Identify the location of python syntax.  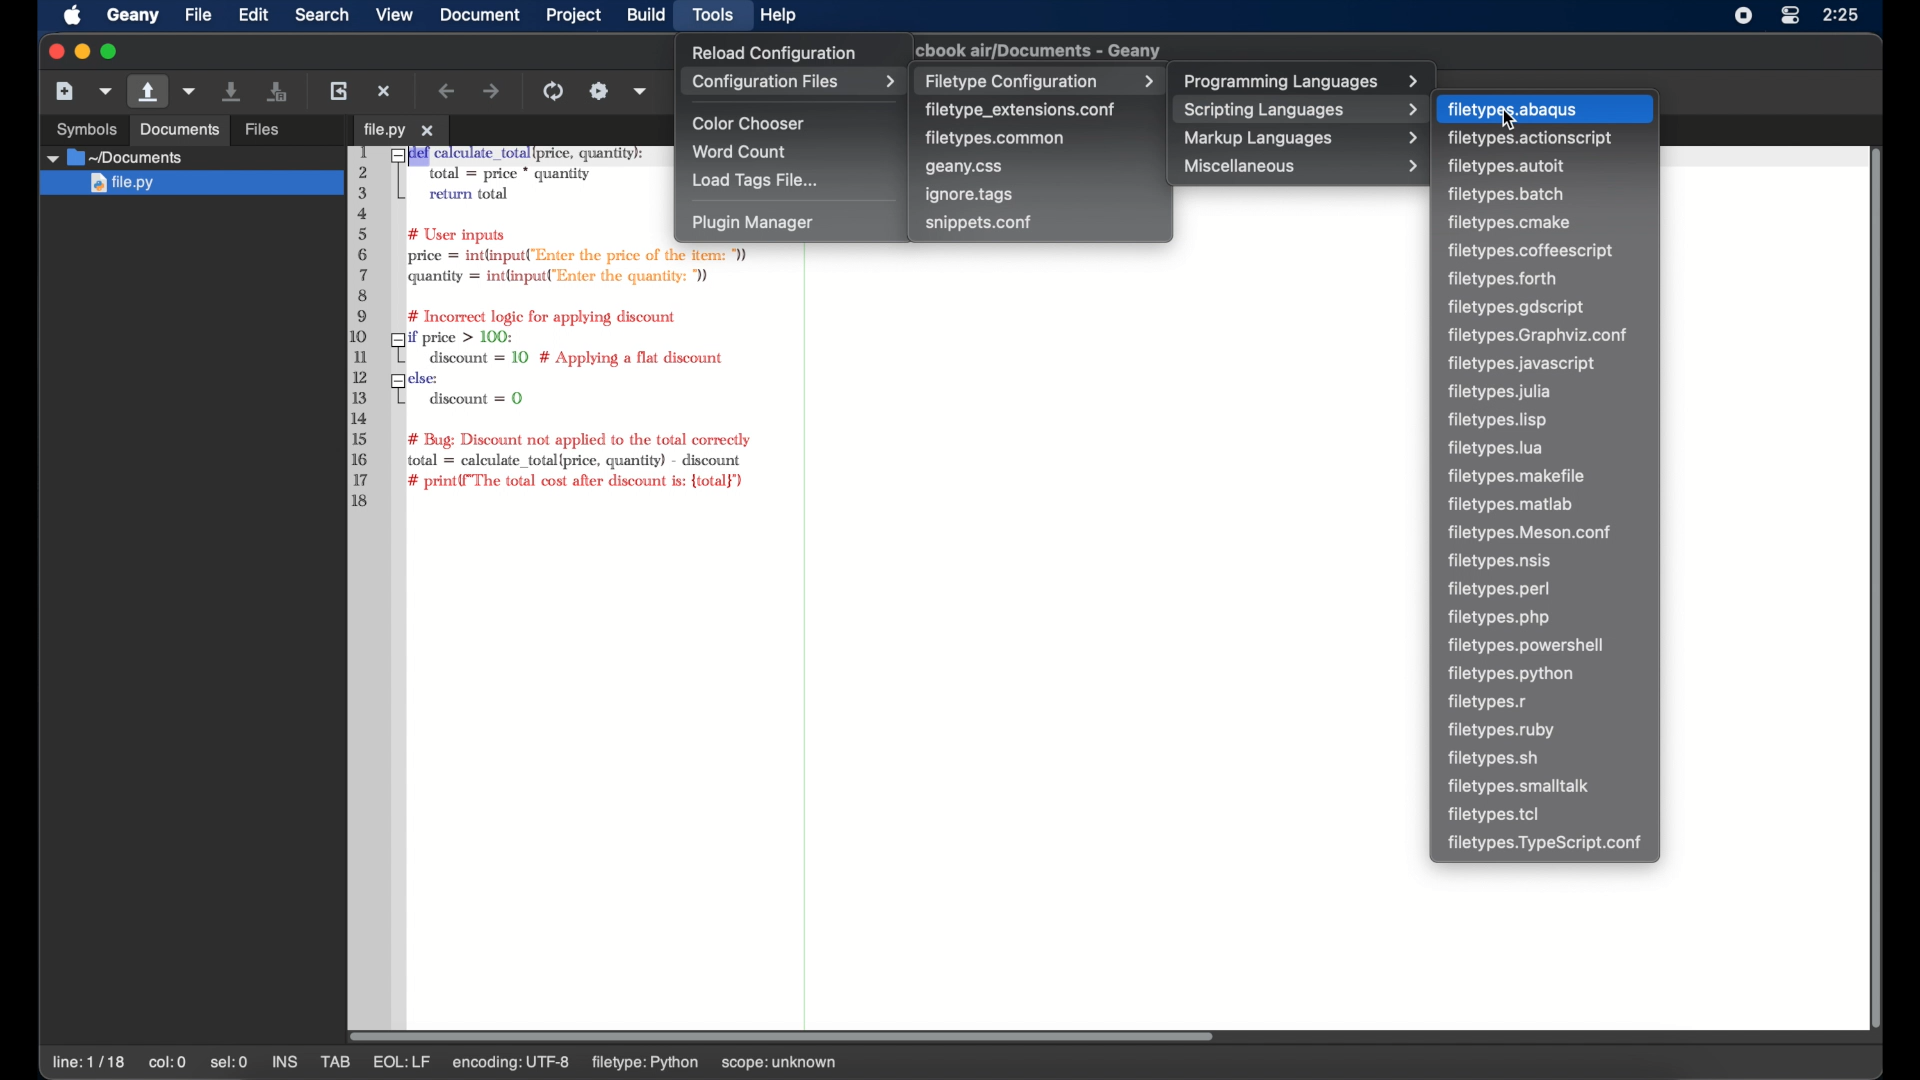
(503, 328).